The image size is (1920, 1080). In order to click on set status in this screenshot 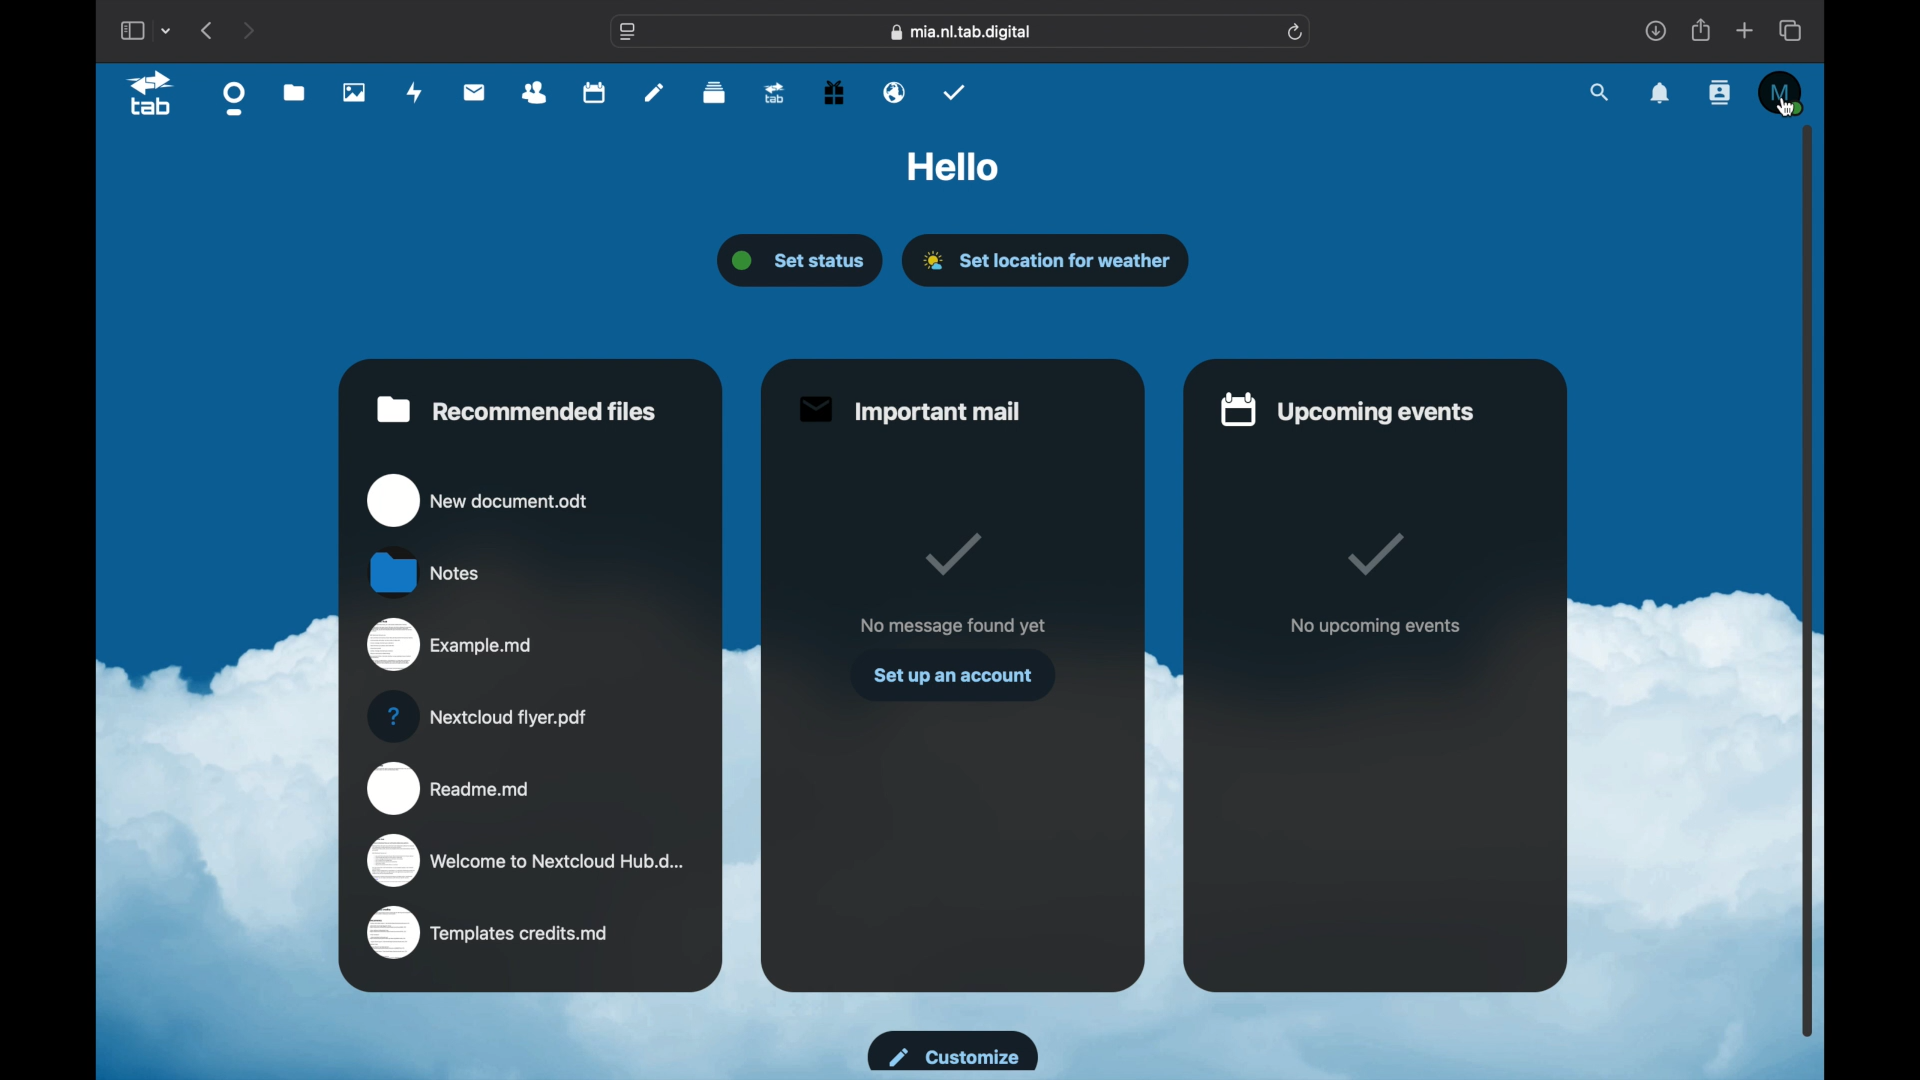, I will do `click(798, 259)`.